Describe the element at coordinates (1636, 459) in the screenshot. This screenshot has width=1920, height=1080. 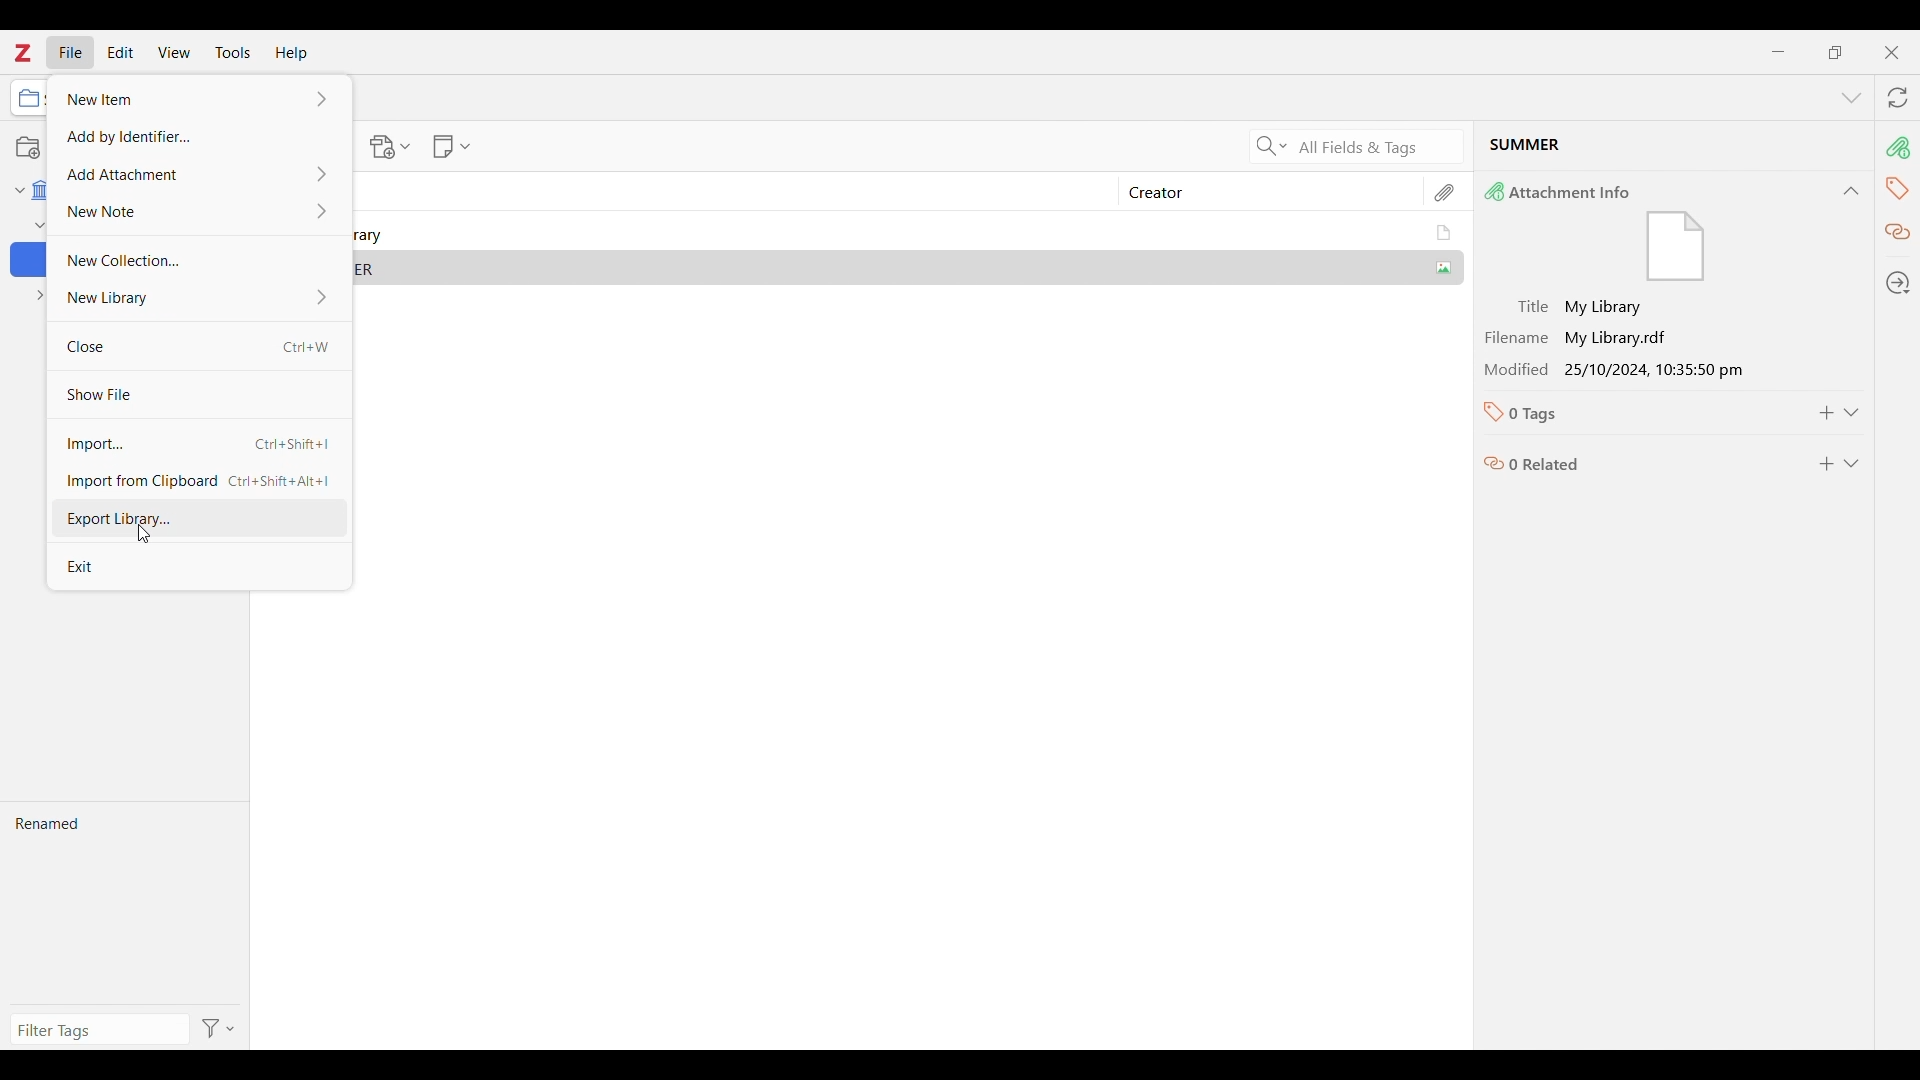
I see `0 related` at that location.